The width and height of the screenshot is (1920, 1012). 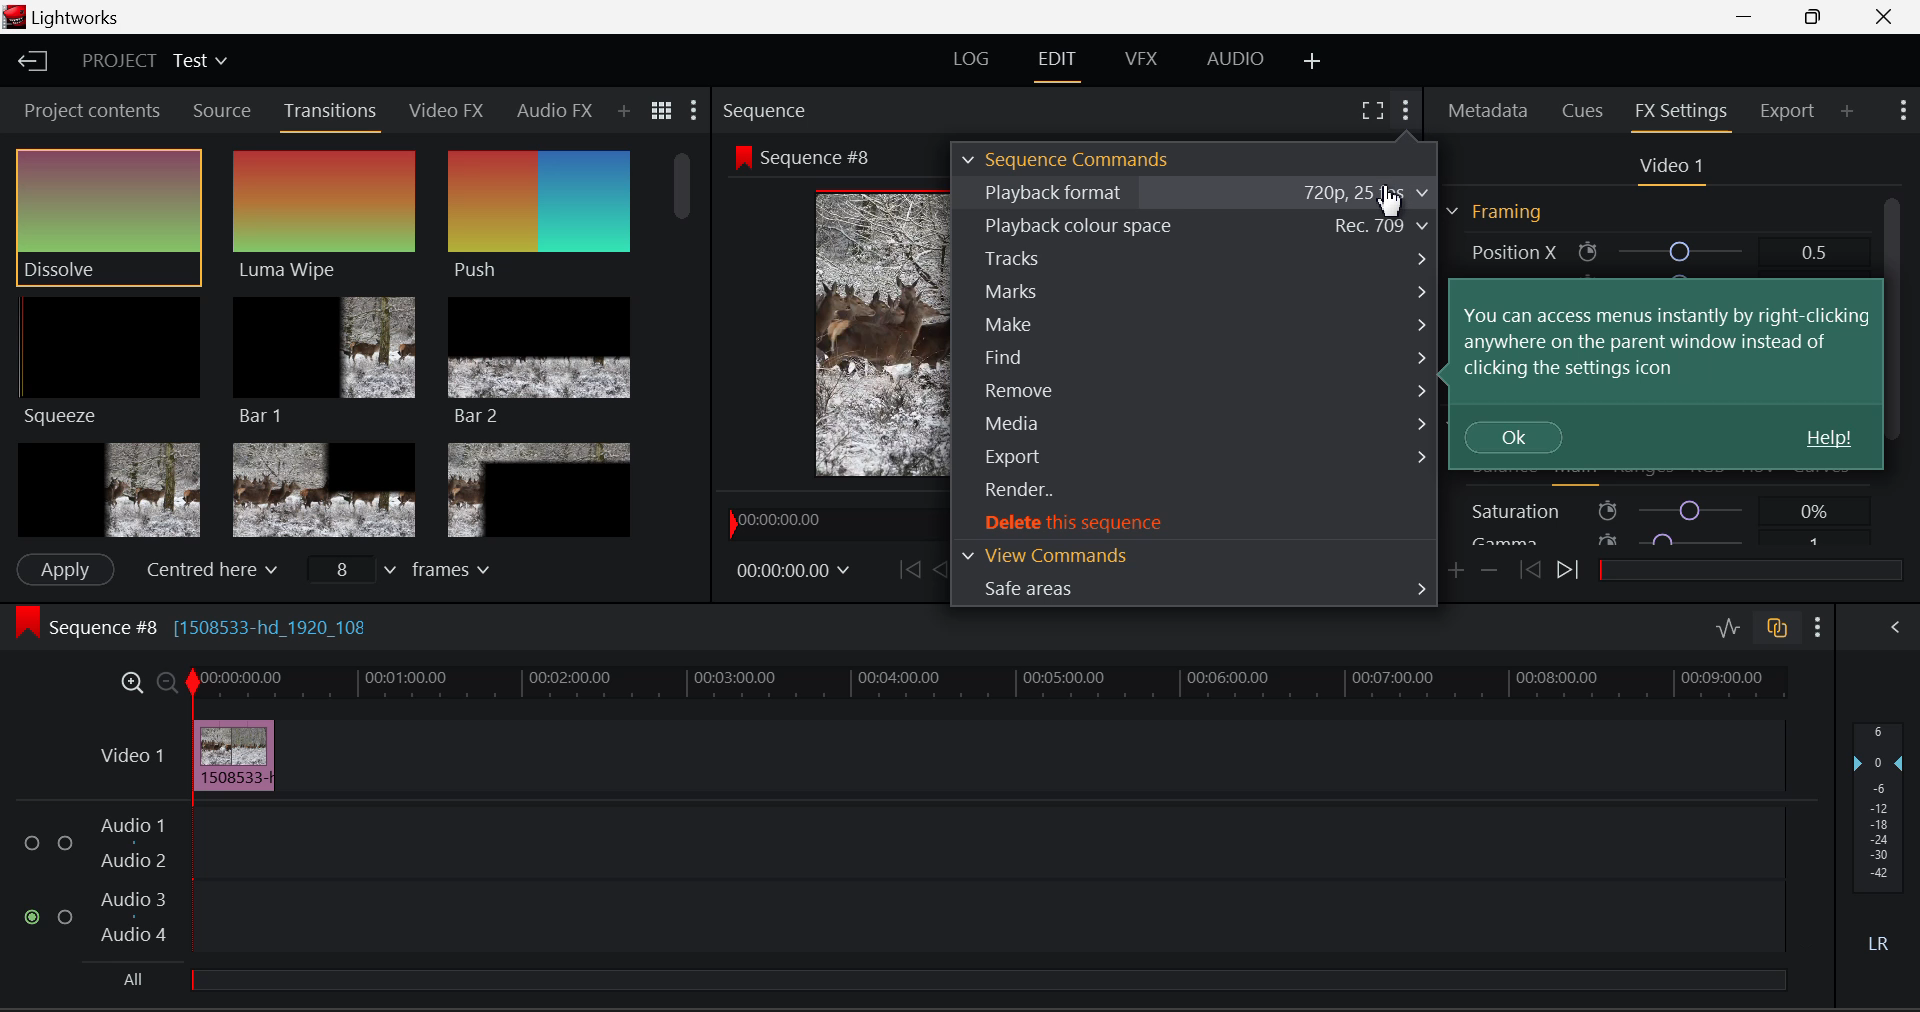 What do you see at coordinates (1193, 554) in the screenshot?
I see `View Commands` at bounding box center [1193, 554].